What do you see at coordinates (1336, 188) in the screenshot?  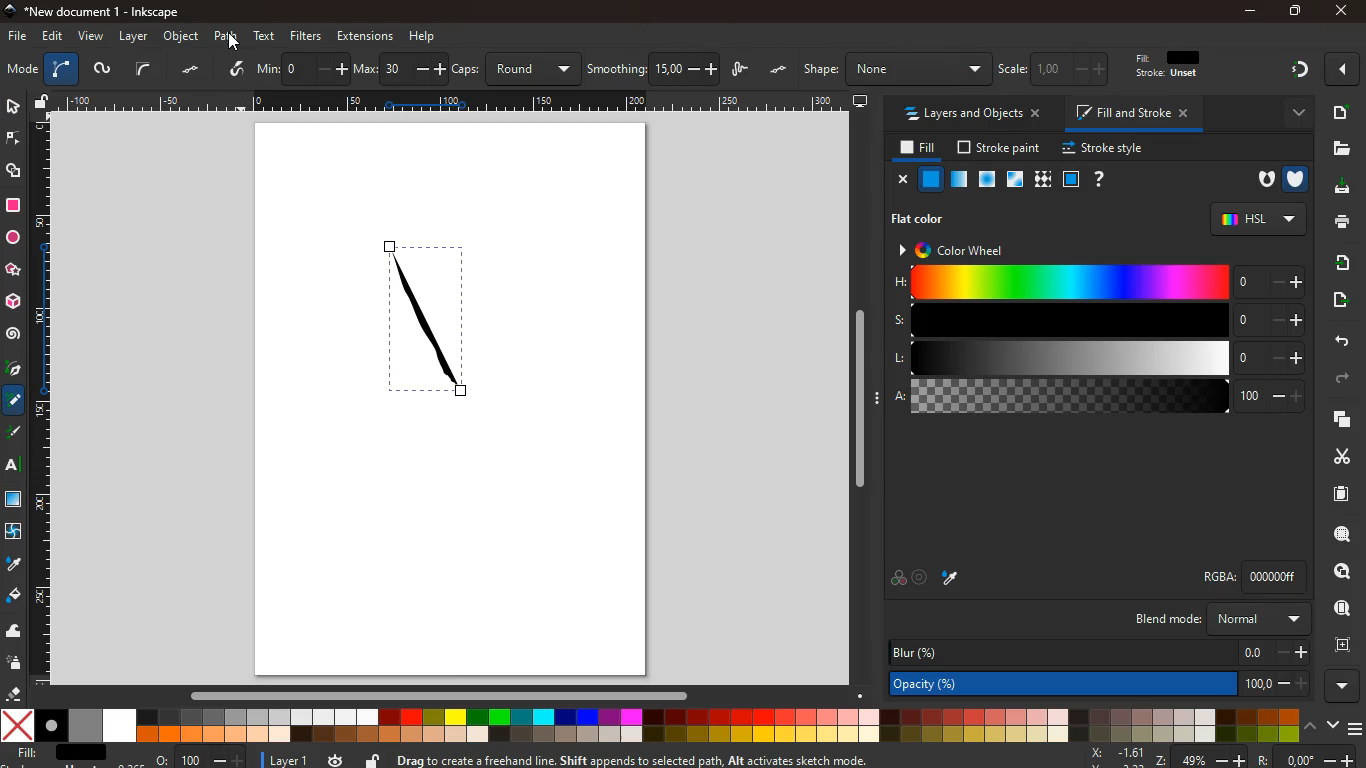 I see `download` at bounding box center [1336, 188].